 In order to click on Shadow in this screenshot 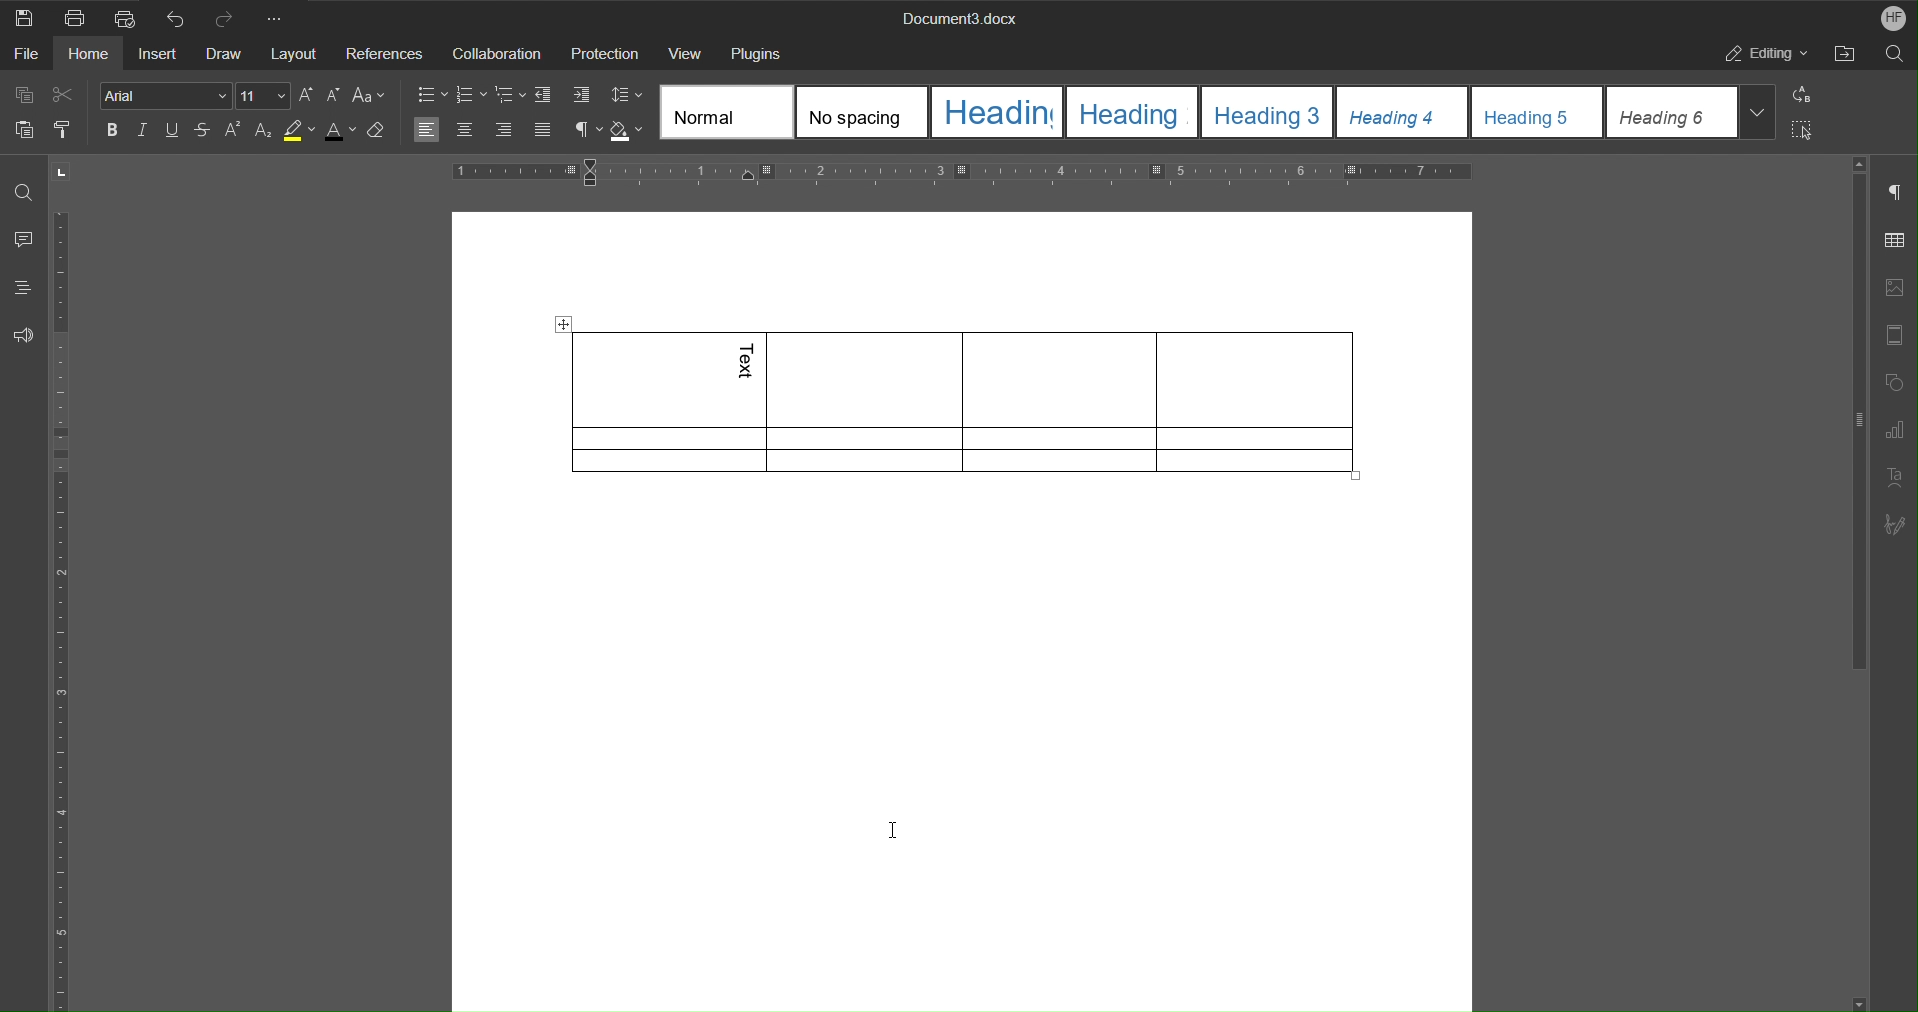, I will do `click(628, 130)`.